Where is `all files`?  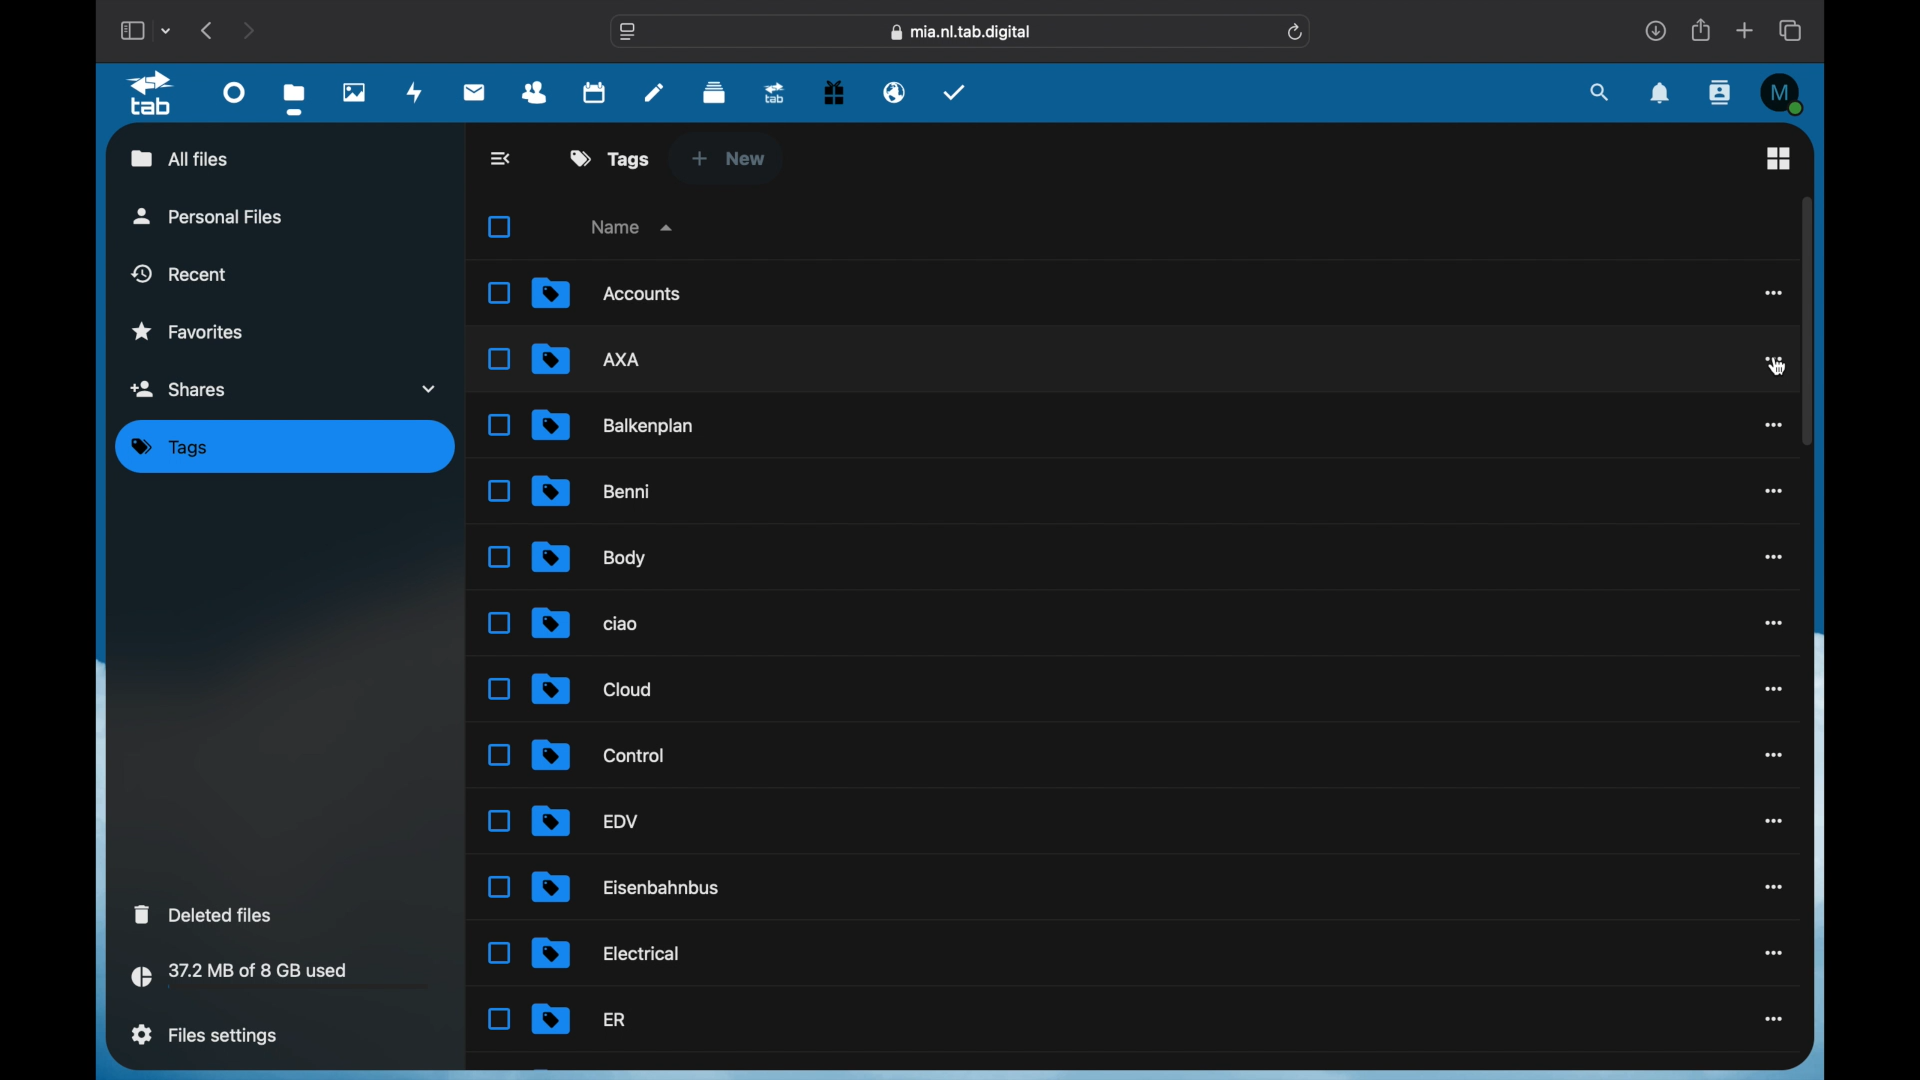
all files is located at coordinates (179, 158).